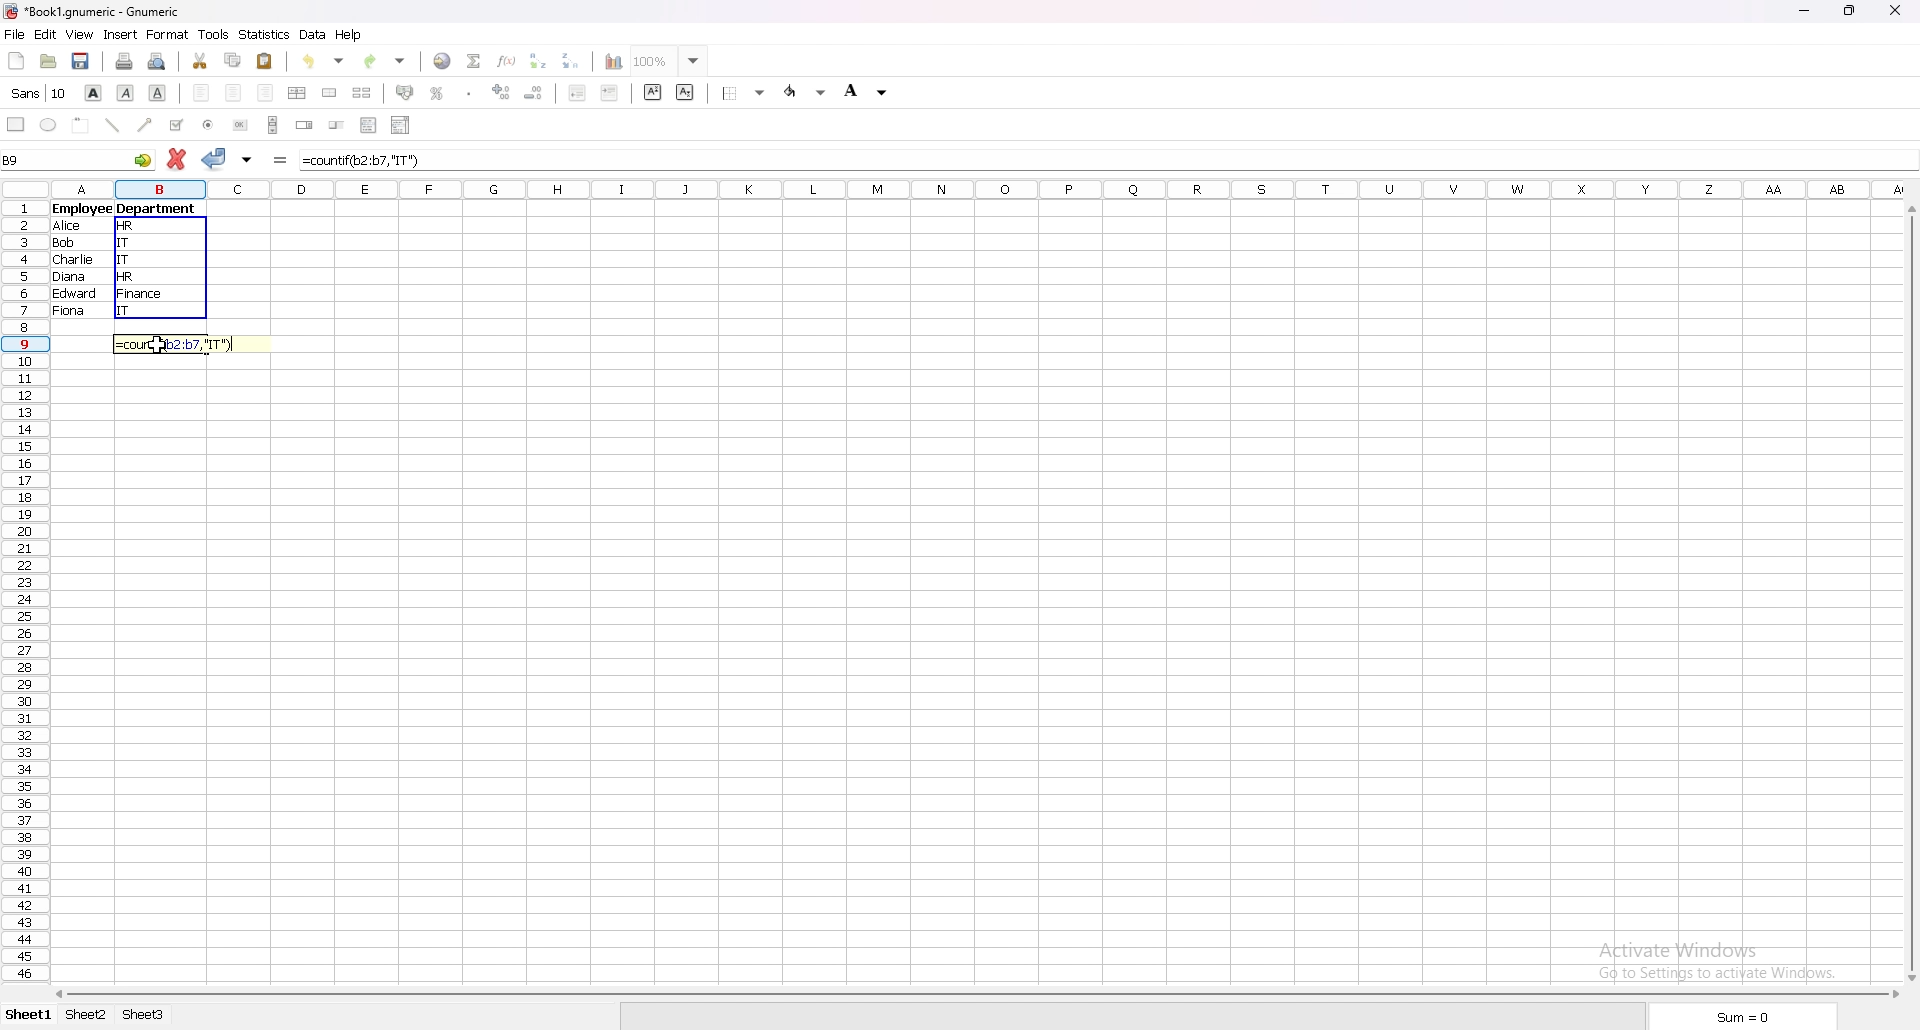  Describe the element at coordinates (202, 92) in the screenshot. I see `left align` at that location.